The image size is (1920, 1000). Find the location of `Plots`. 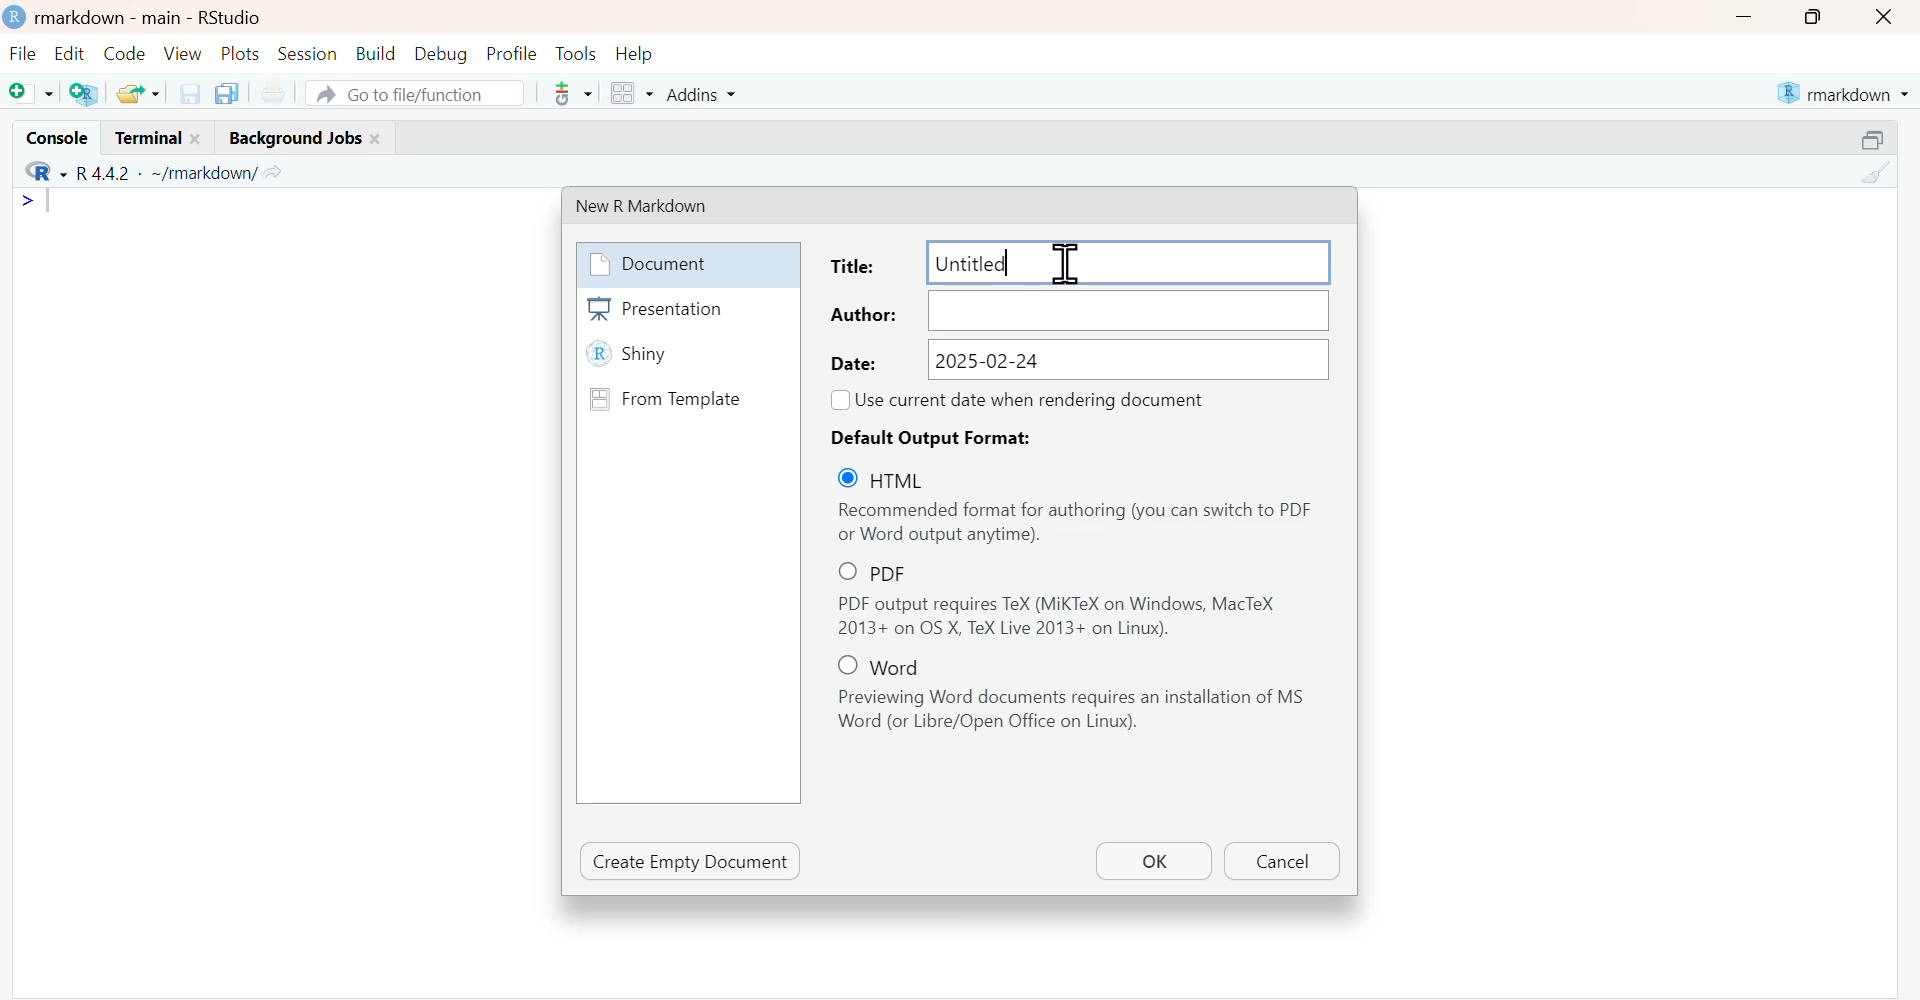

Plots is located at coordinates (242, 54).